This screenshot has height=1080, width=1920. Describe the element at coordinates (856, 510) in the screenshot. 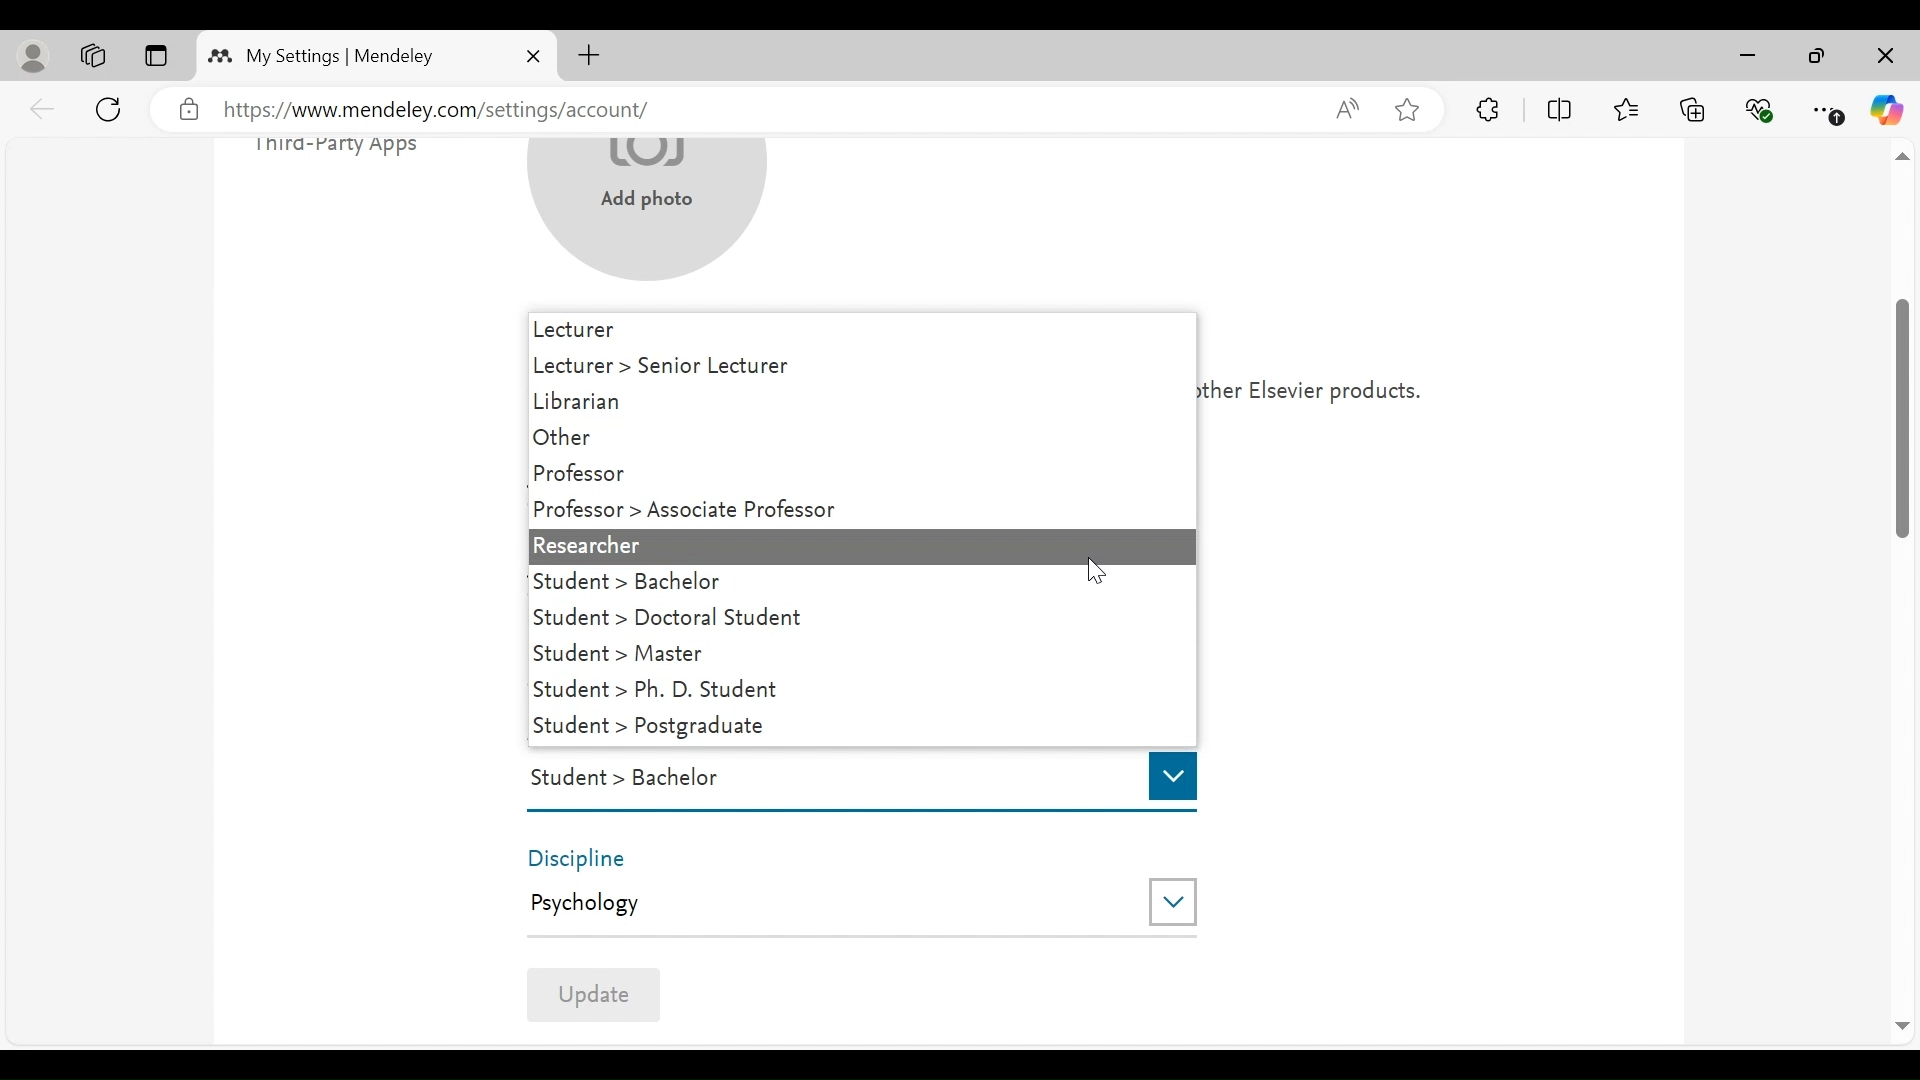

I see `Professor >Associate` at that location.